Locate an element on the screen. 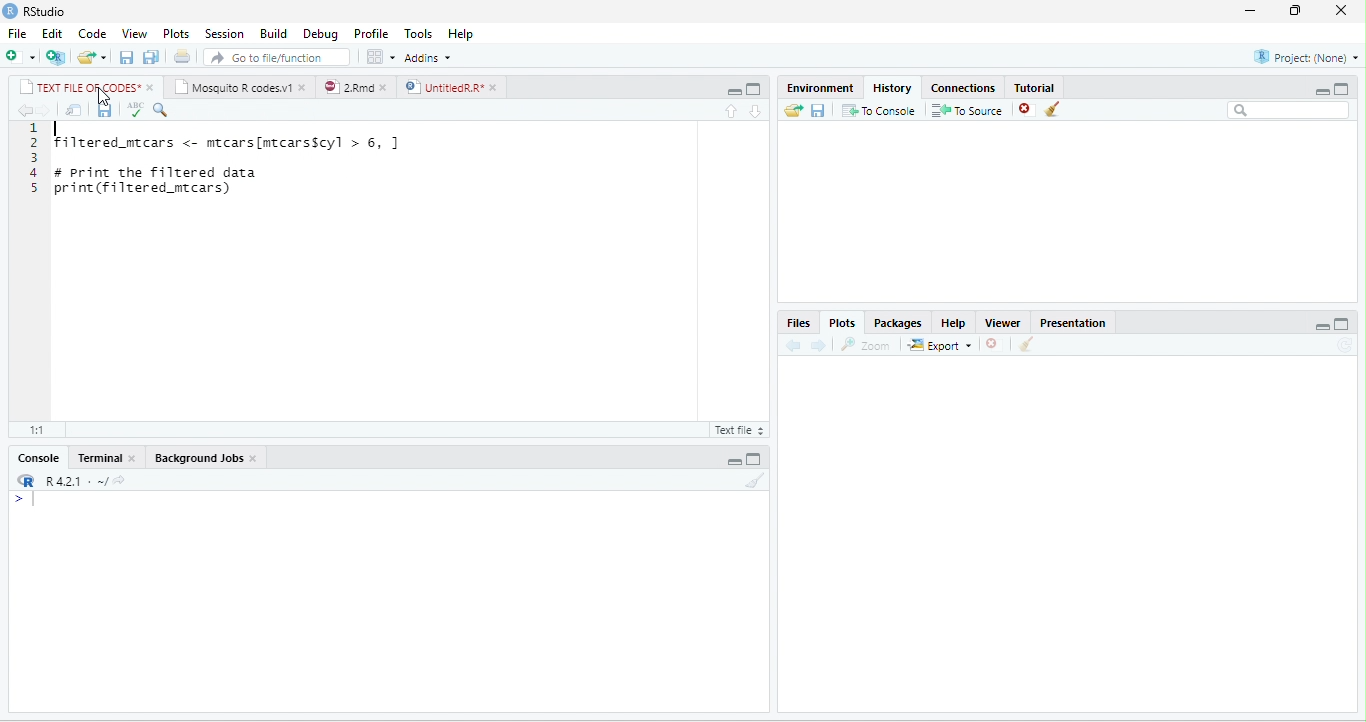 The image size is (1366, 722). Packages is located at coordinates (898, 323).